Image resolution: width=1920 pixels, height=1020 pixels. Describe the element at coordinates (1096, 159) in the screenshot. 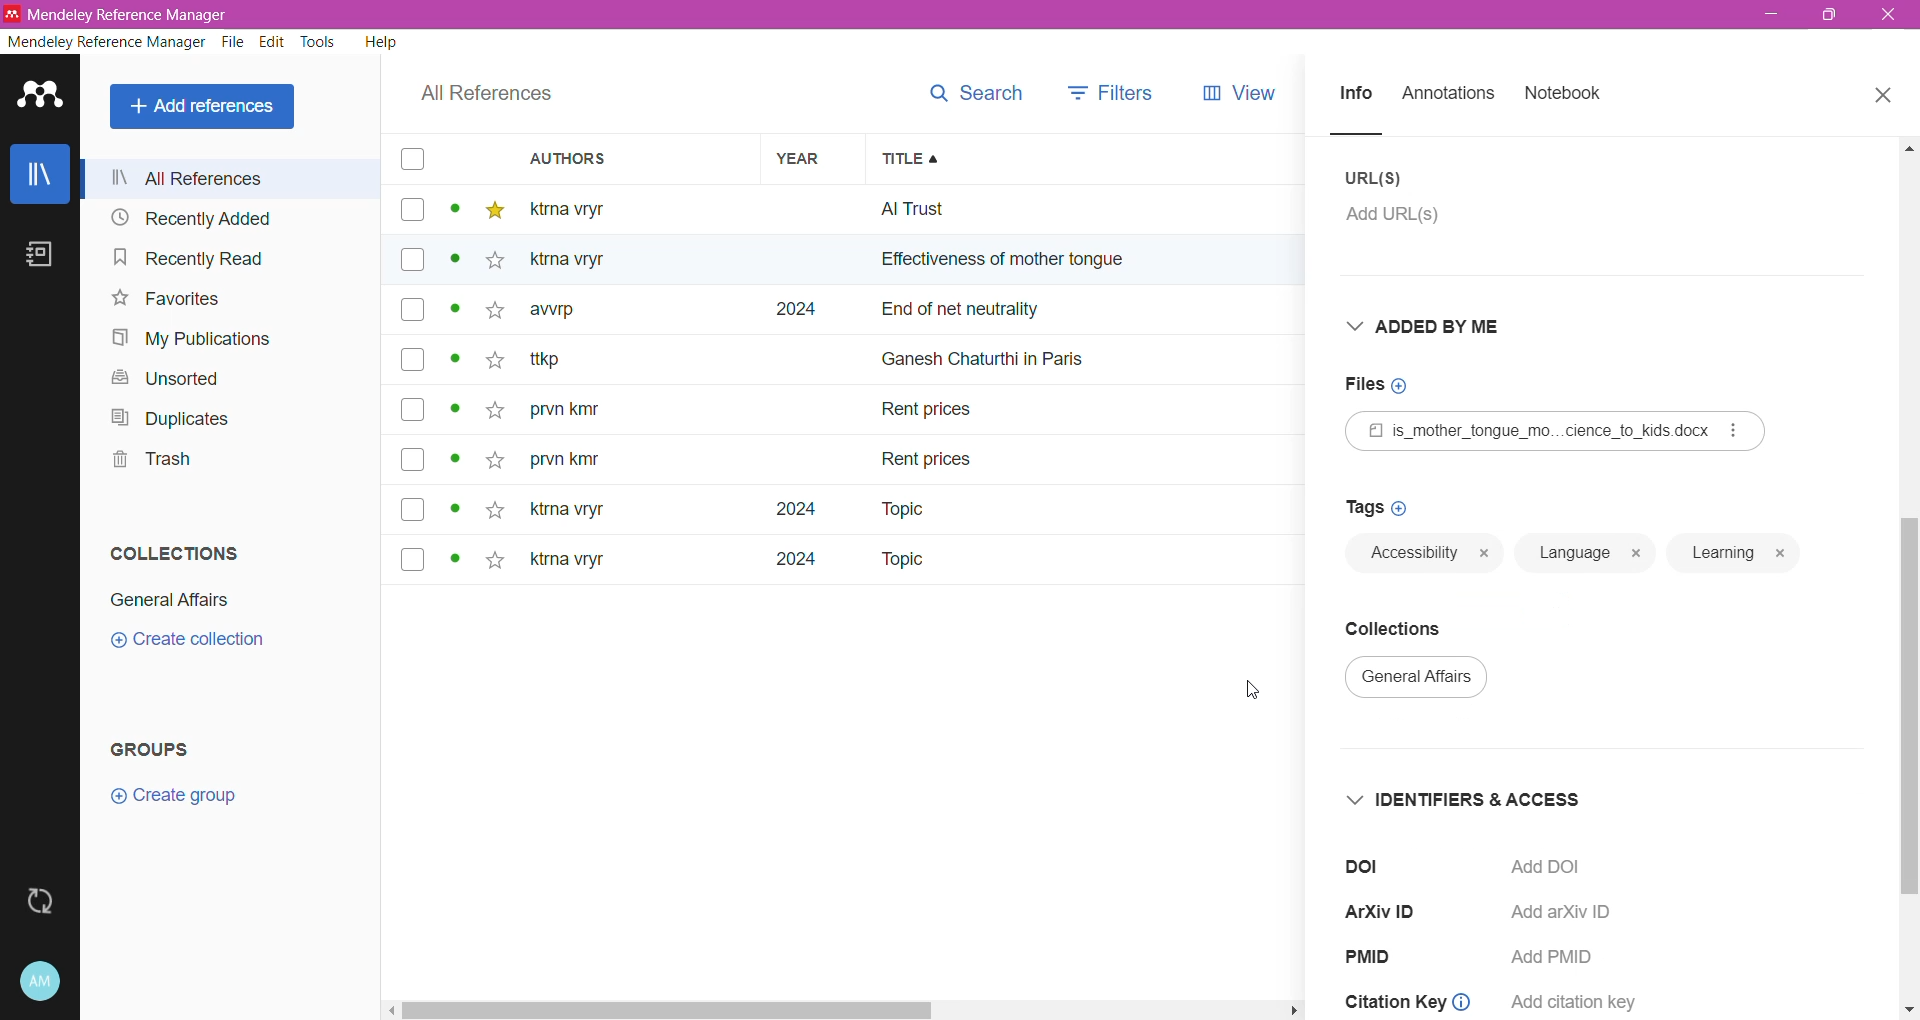

I see `Title` at that location.